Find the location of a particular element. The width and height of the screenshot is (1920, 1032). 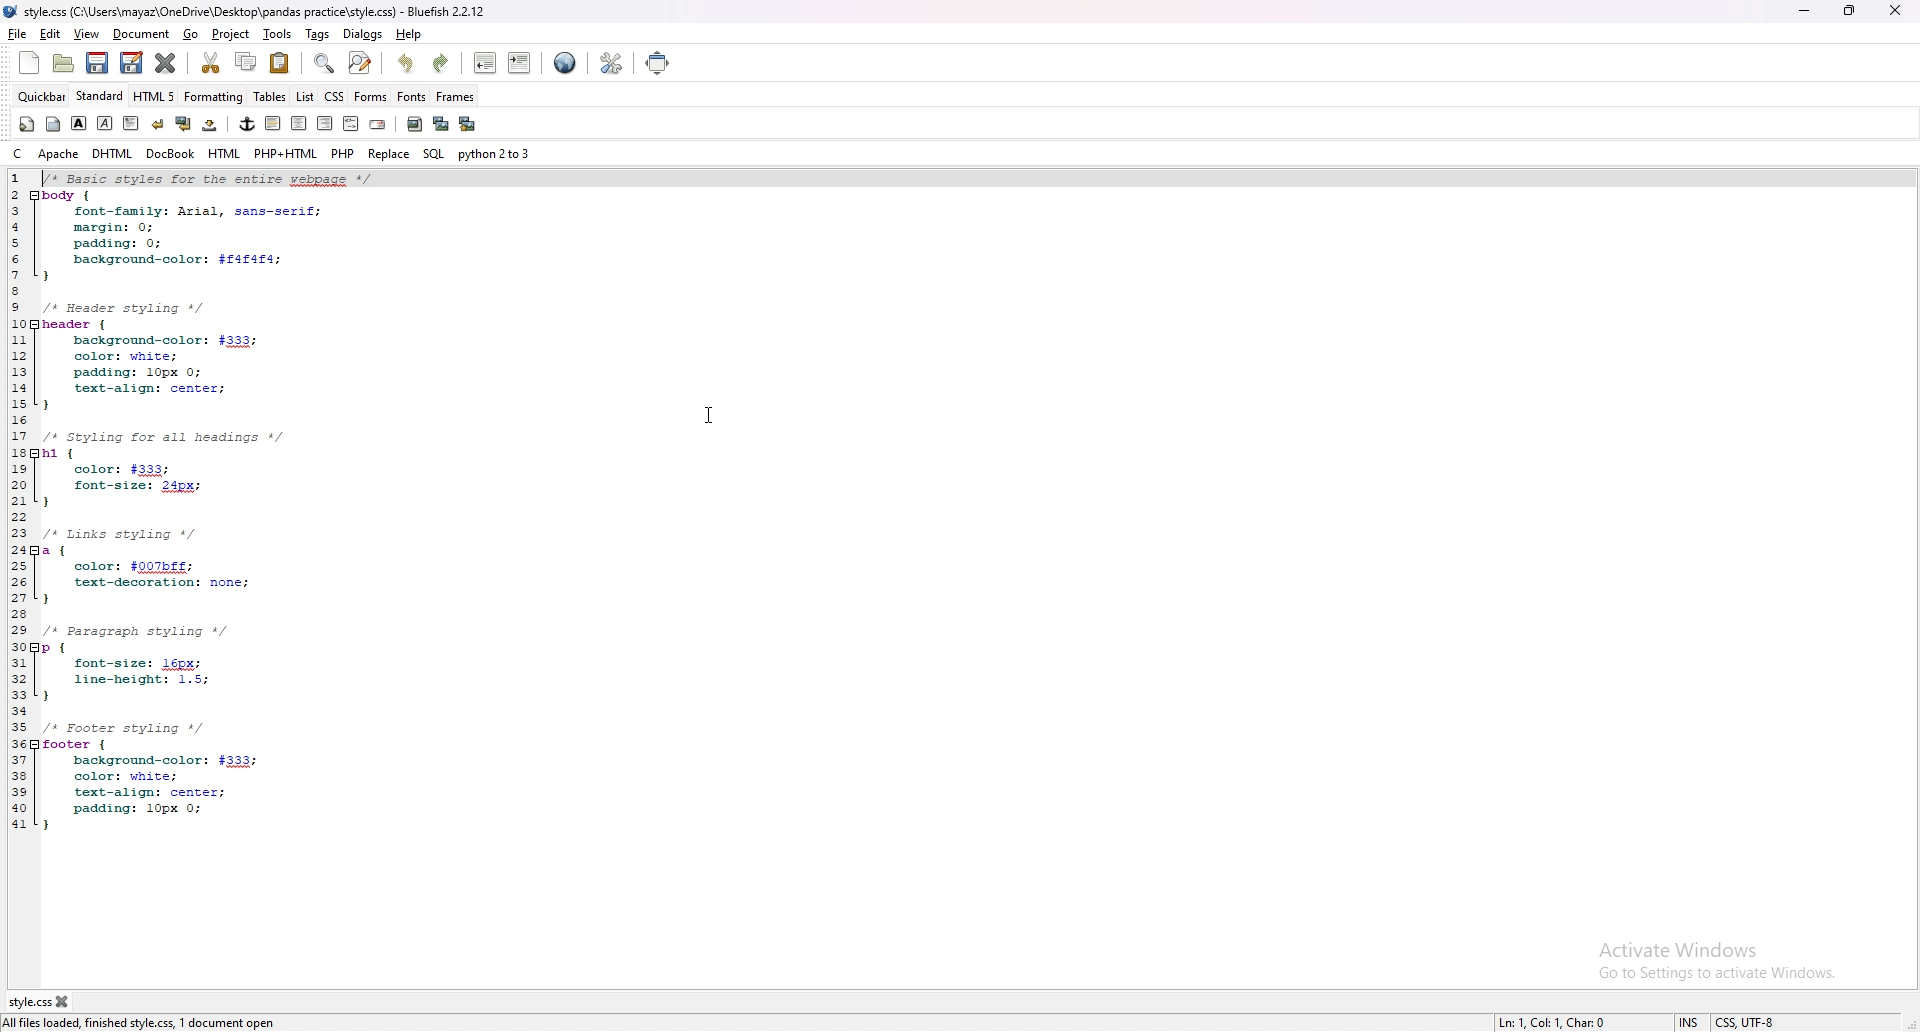

Text, UTF-8 is located at coordinates (1748, 1022).